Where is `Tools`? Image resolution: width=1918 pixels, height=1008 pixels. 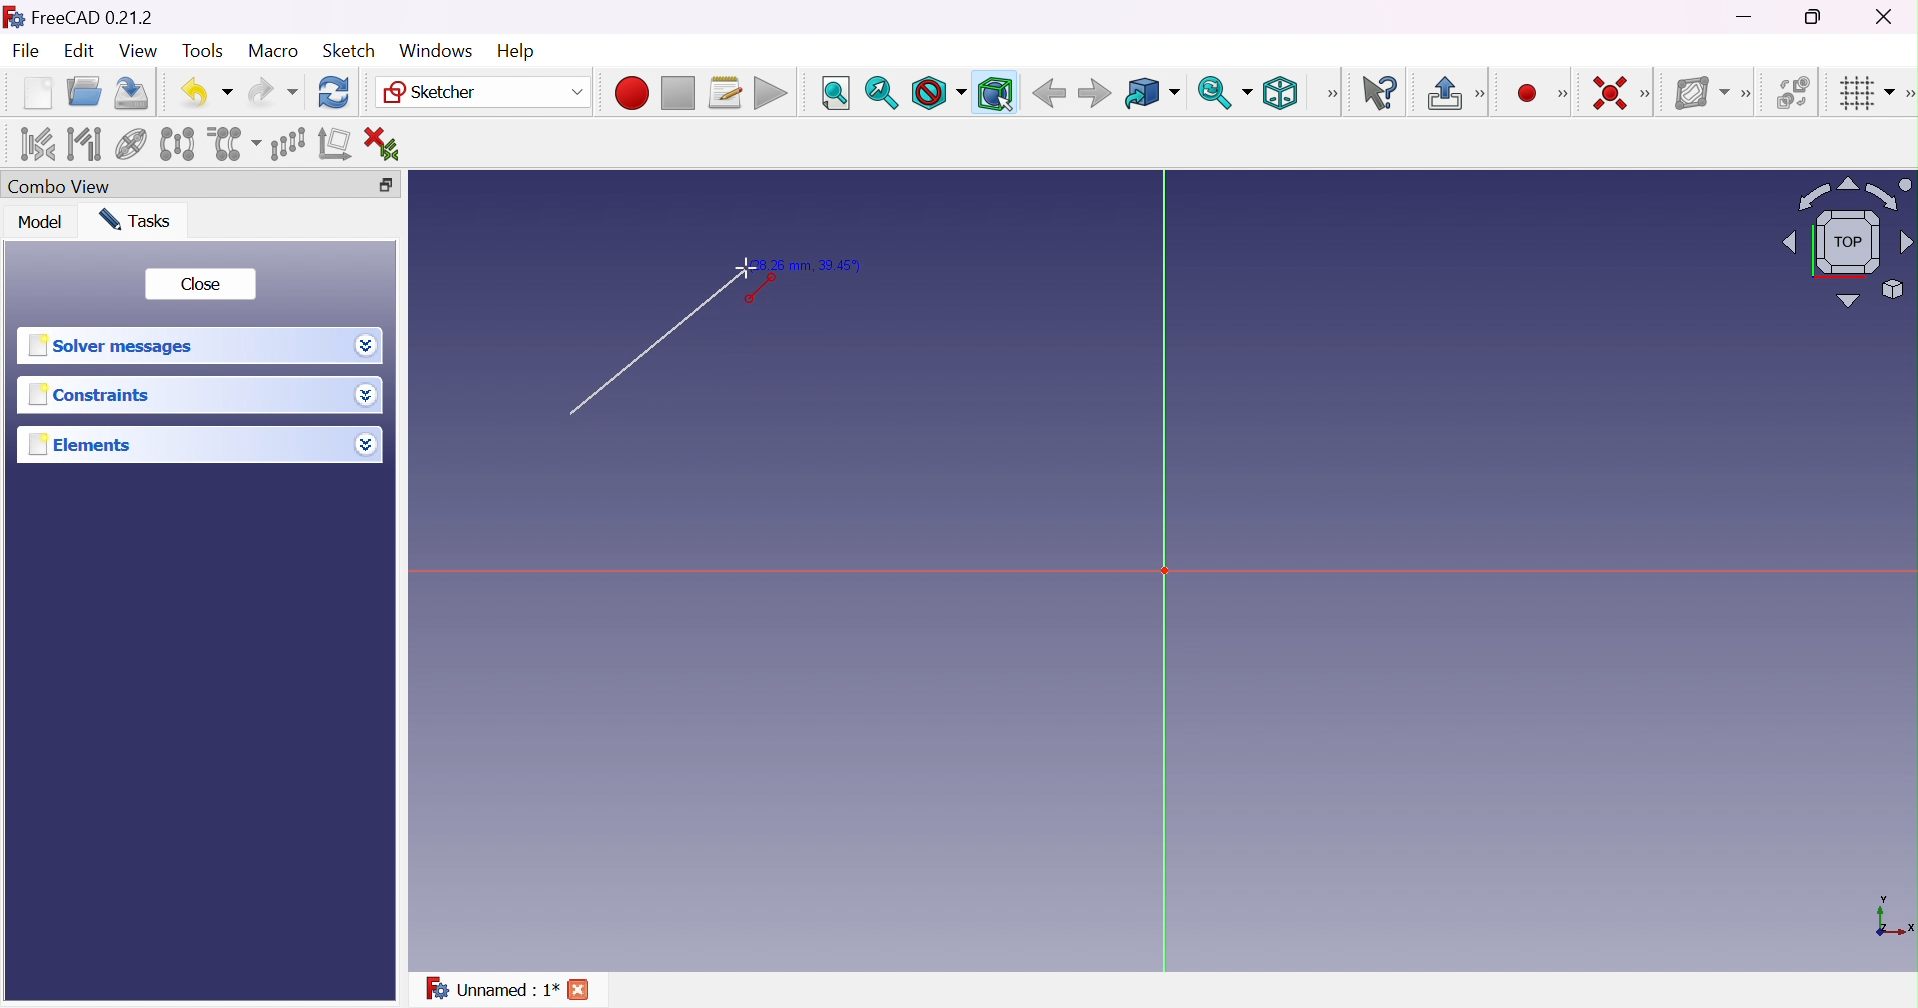
Tools is located at coordinates (202, 52).